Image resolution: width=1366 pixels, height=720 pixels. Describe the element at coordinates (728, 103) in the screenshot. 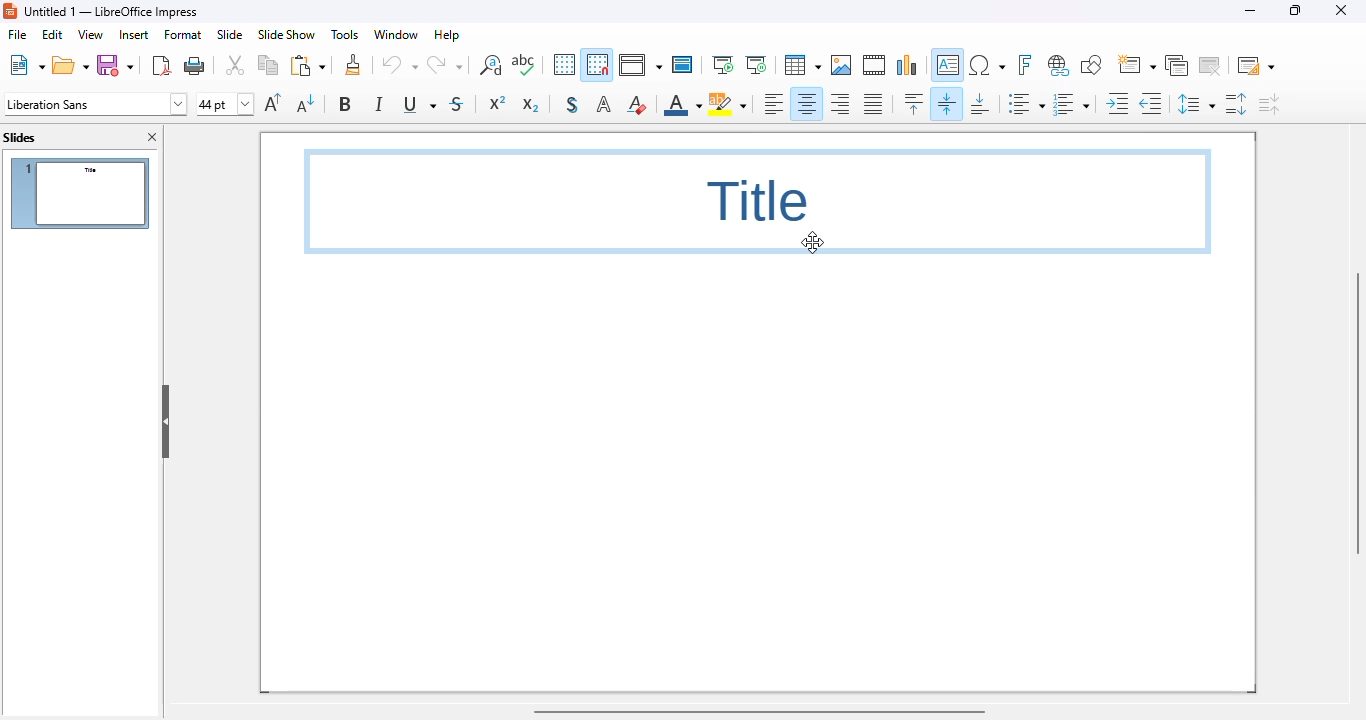

I see `character highlighting color` at that location.